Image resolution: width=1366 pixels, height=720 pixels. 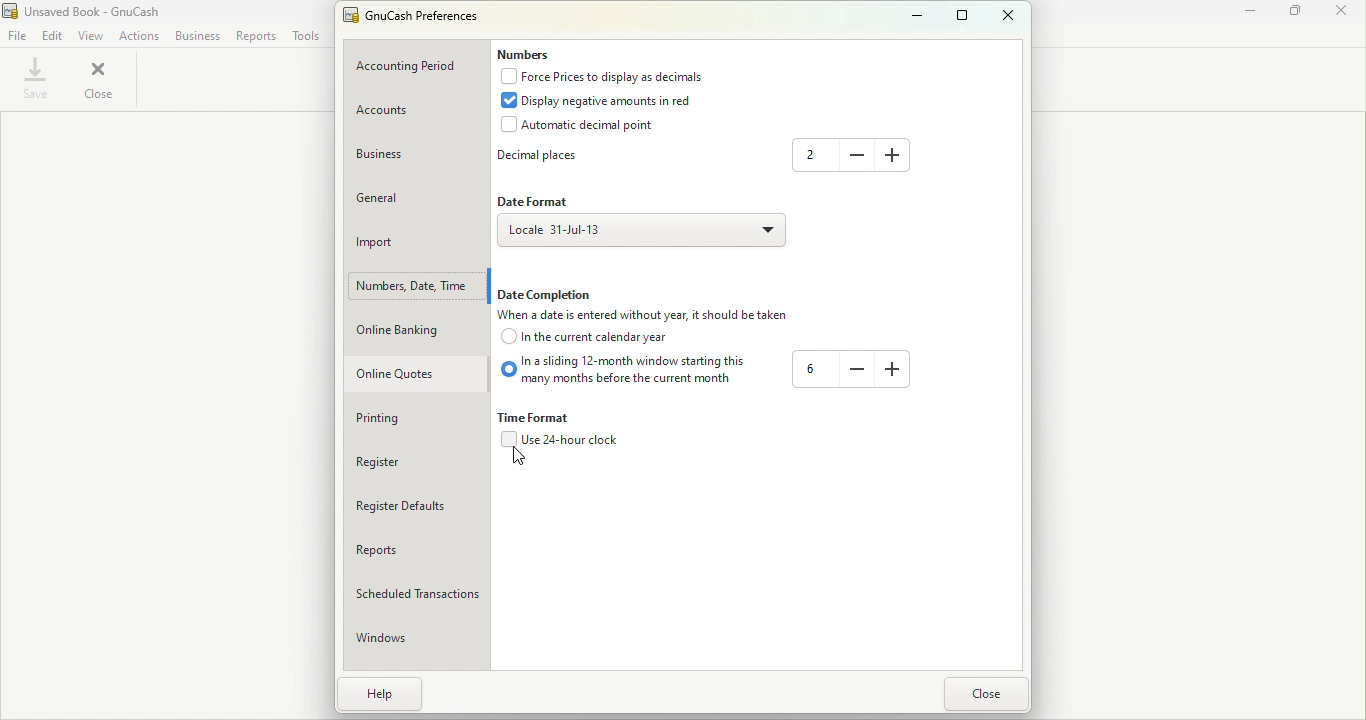 I want to click on Register defaults, so click(x=408, y=505).